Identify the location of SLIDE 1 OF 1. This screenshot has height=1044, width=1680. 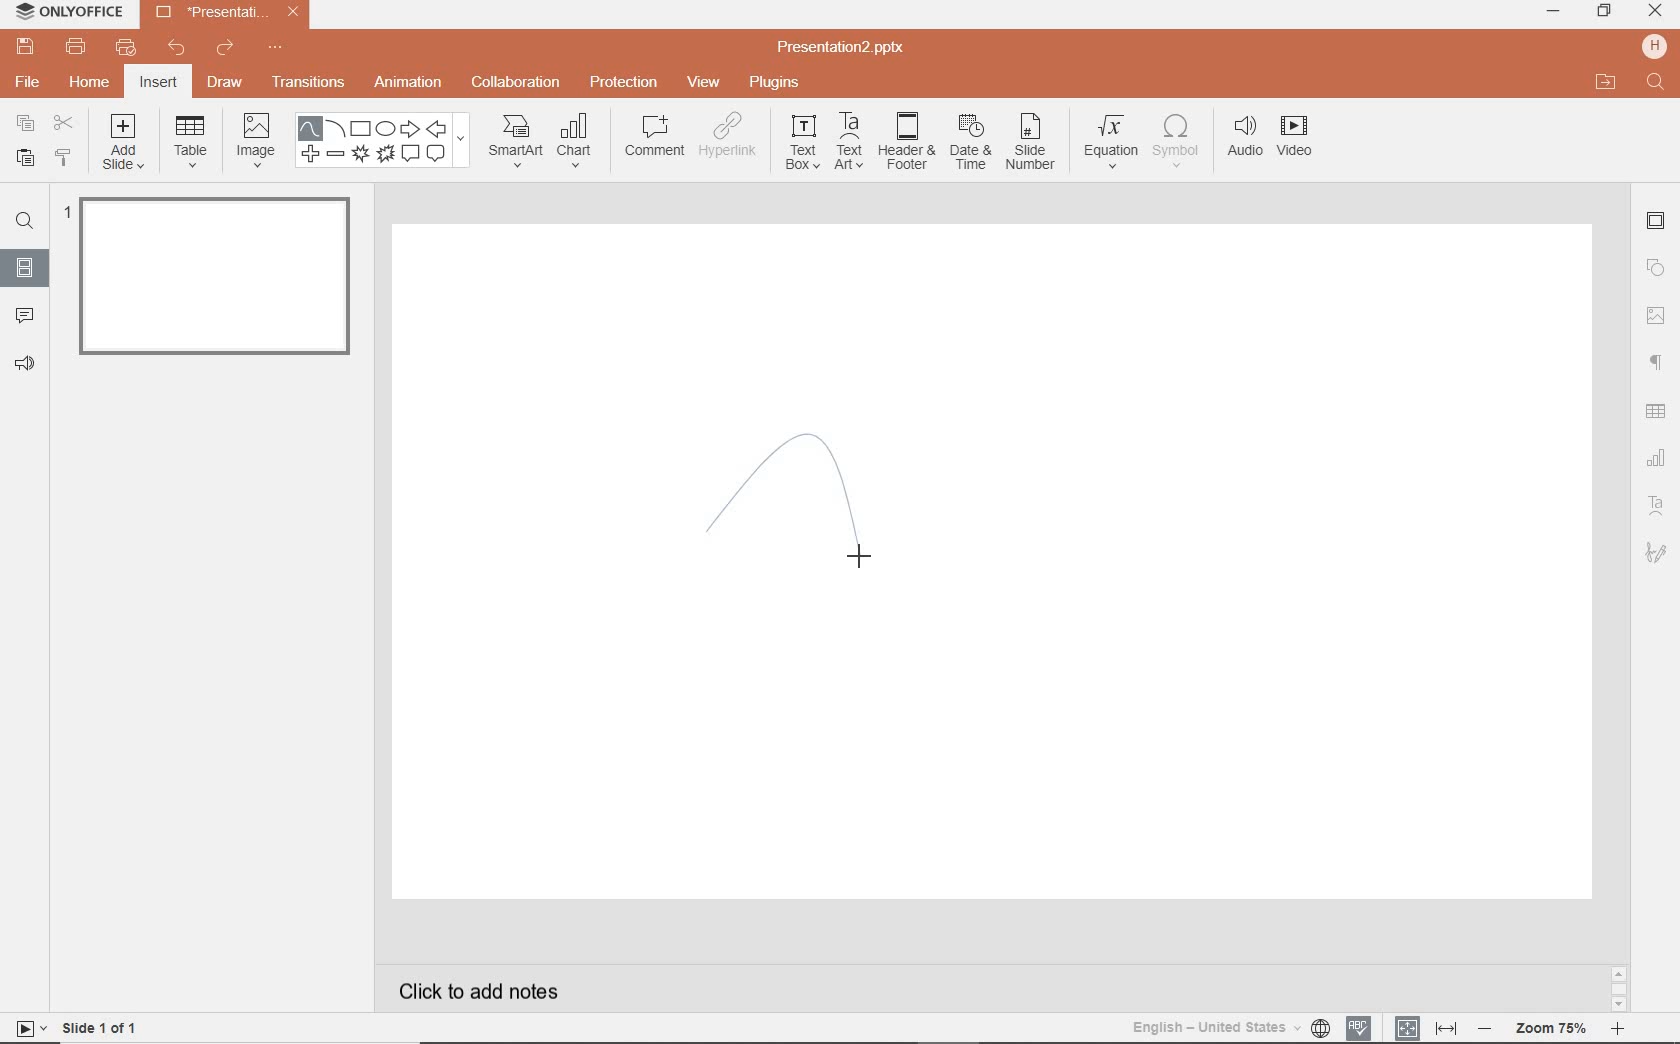
(80, 1027).